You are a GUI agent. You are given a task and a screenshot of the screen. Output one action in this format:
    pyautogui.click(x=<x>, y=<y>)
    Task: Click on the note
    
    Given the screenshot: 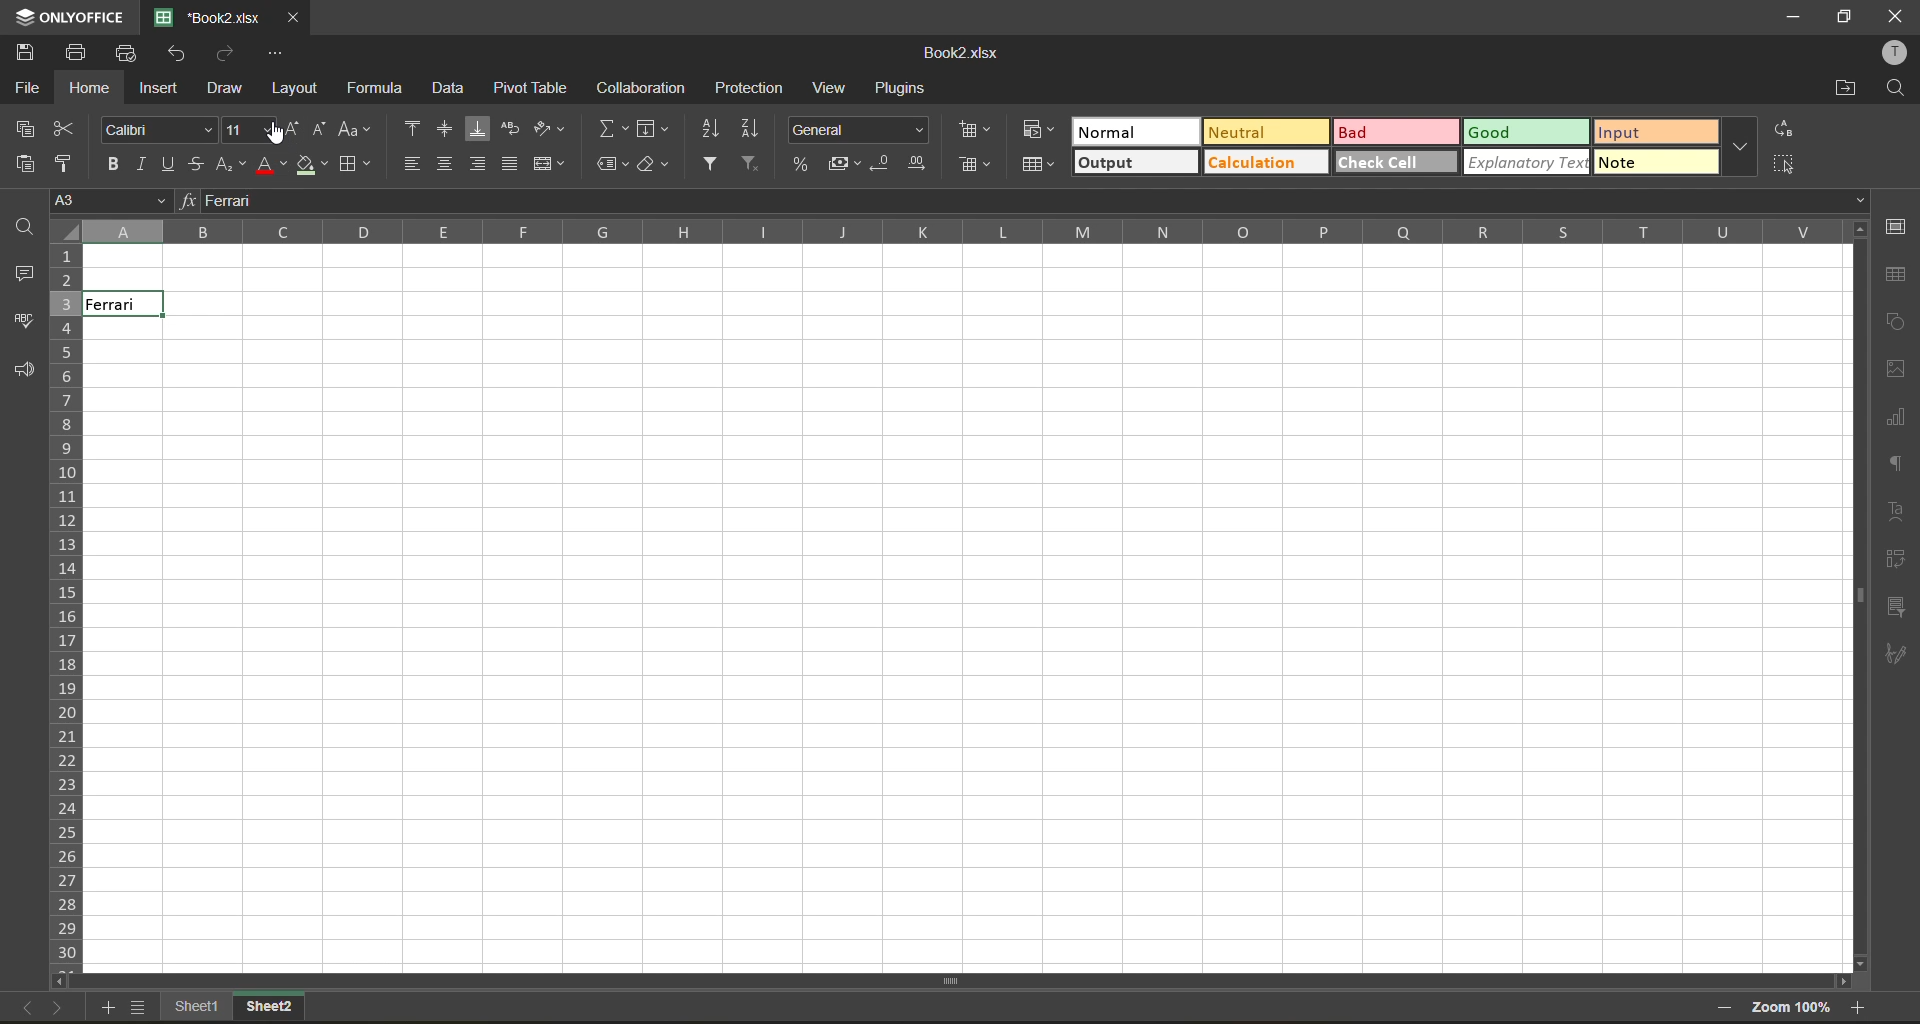 What is the action you would take?
    pyautogui.click(x=1658, y=163)
    